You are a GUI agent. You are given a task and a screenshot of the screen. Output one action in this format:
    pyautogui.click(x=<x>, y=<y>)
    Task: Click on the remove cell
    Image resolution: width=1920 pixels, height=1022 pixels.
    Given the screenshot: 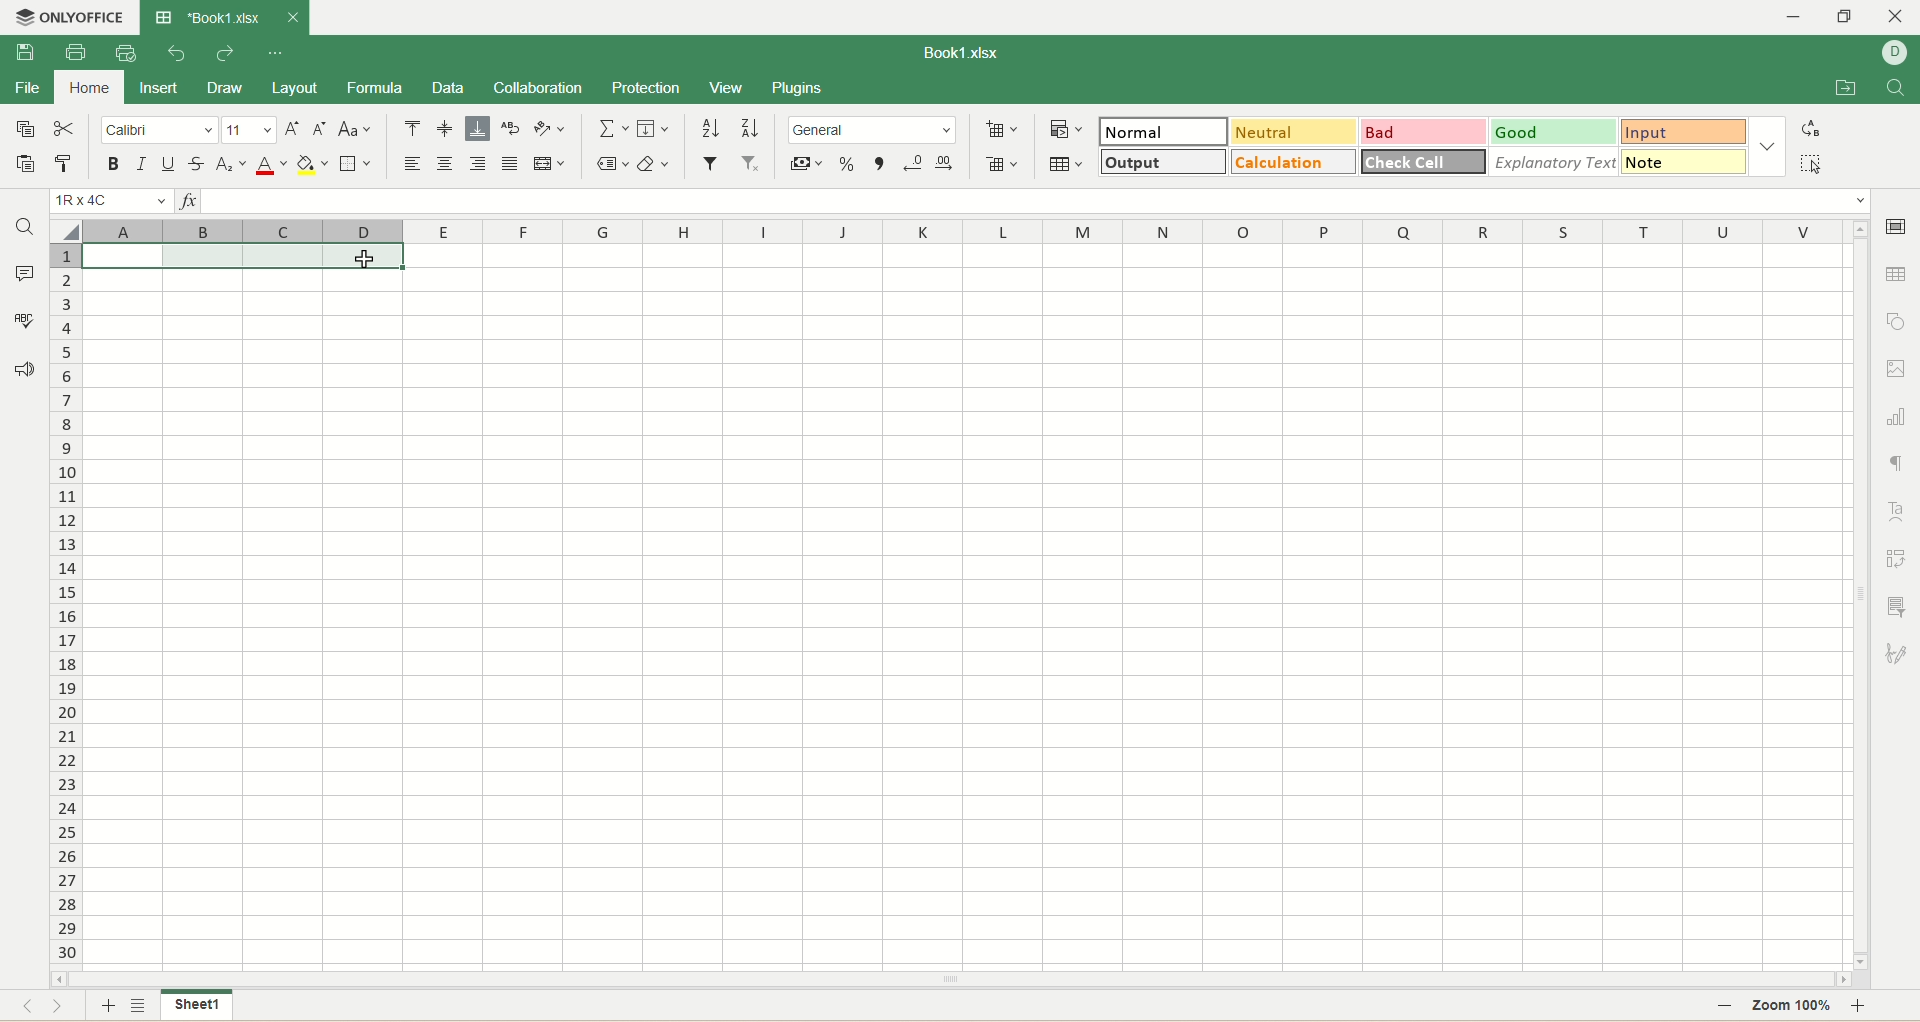 What is the action you would take?
    pyautogui.click(x=1001, y=163)
    